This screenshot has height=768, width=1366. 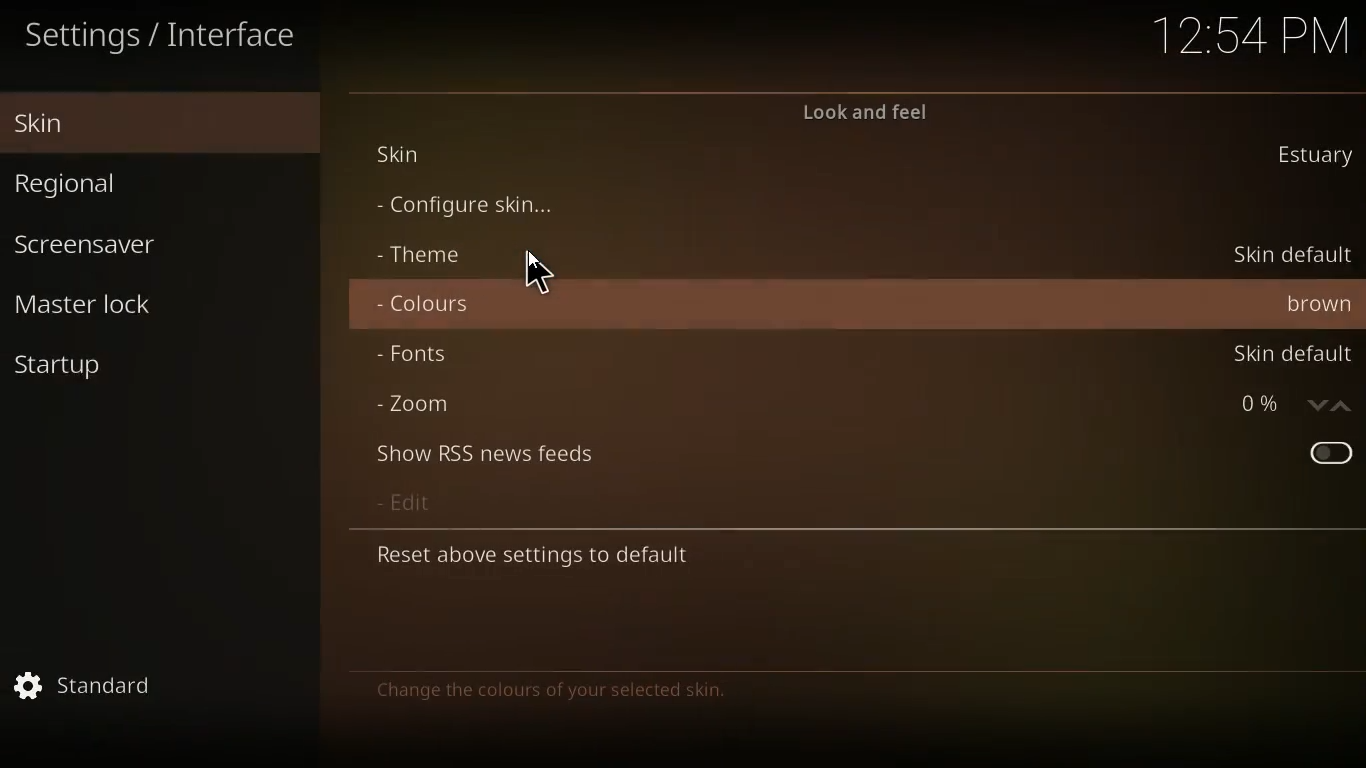 What do you see at coordinates (411, 154) in the screenshot?
I see `skin` at bounding box center [411, 154].